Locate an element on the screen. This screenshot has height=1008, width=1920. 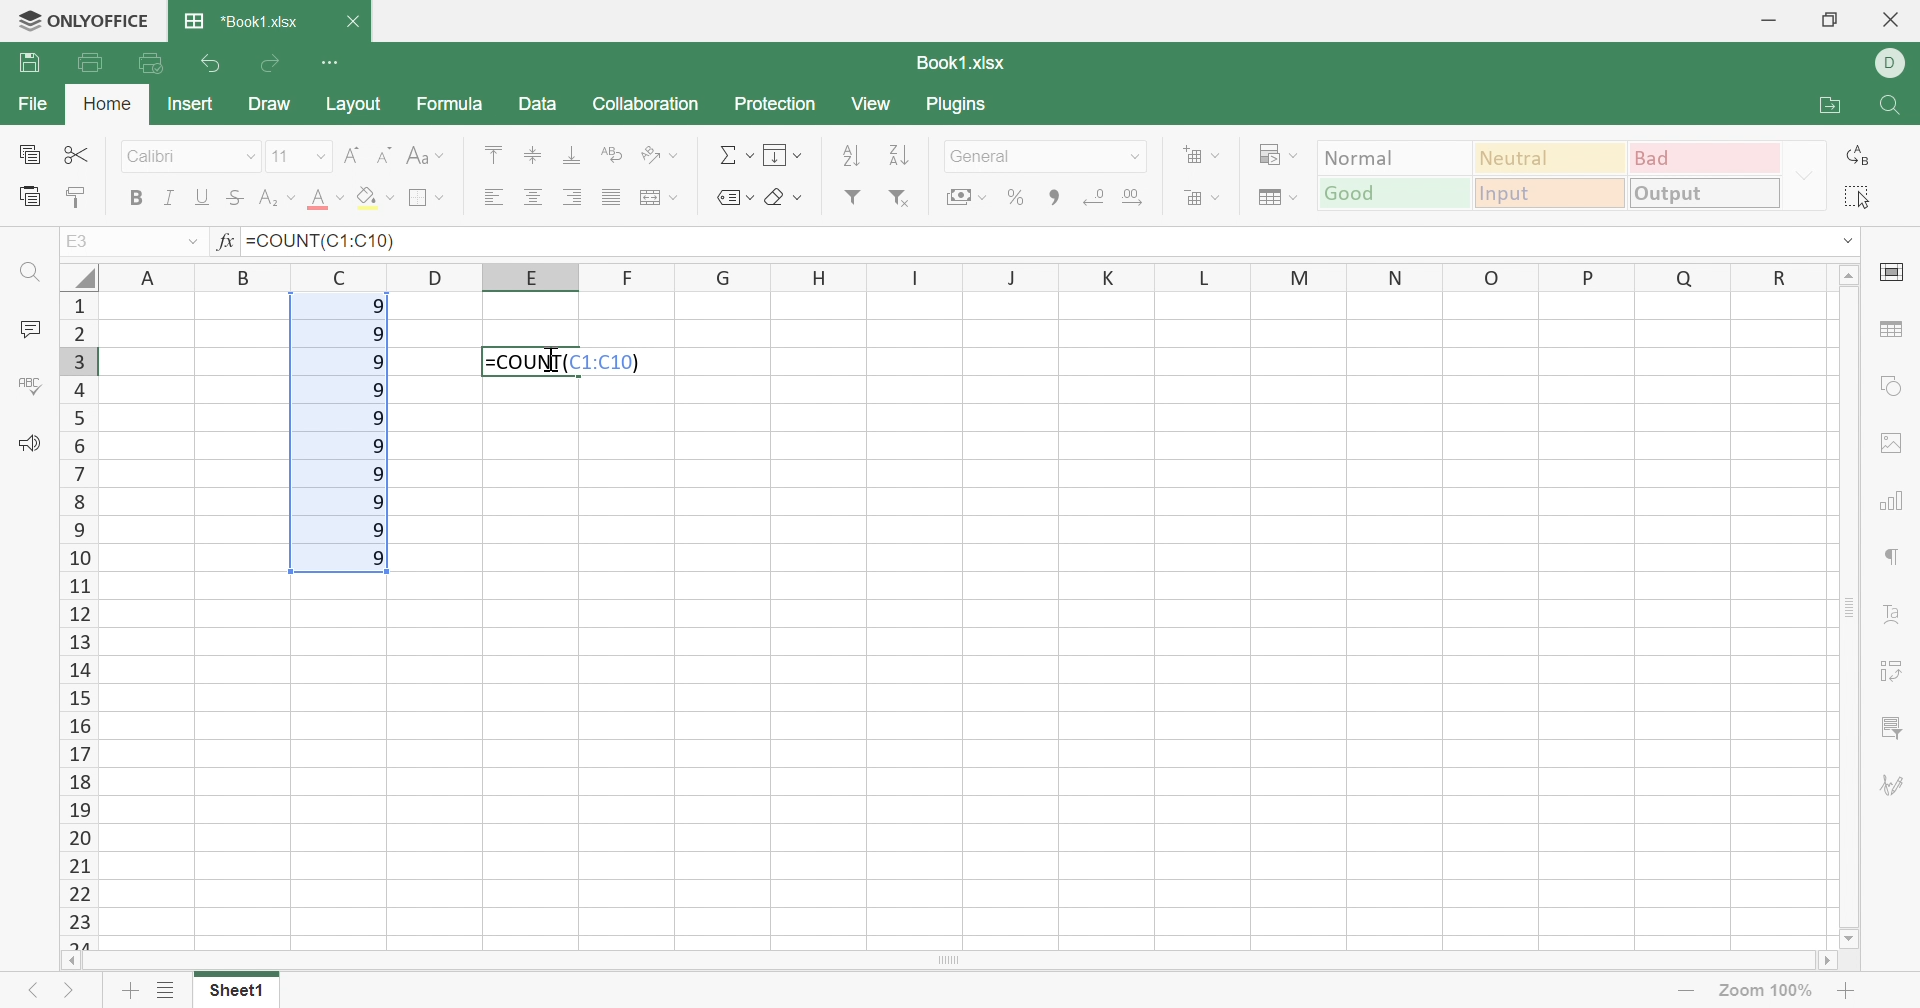
9 is located at coordinates (377, 387).